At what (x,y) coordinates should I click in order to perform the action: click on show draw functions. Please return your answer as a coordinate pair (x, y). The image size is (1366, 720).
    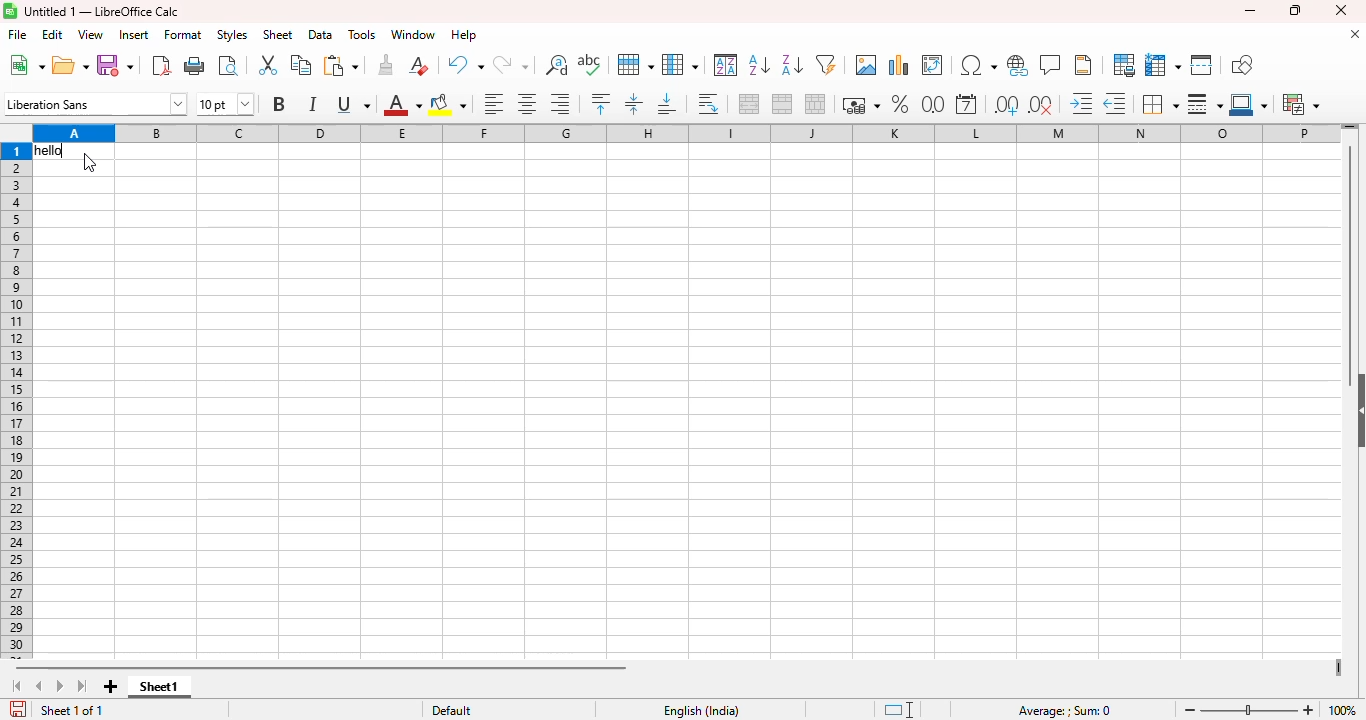
    Looking at the image, I should click on (1241, 64).